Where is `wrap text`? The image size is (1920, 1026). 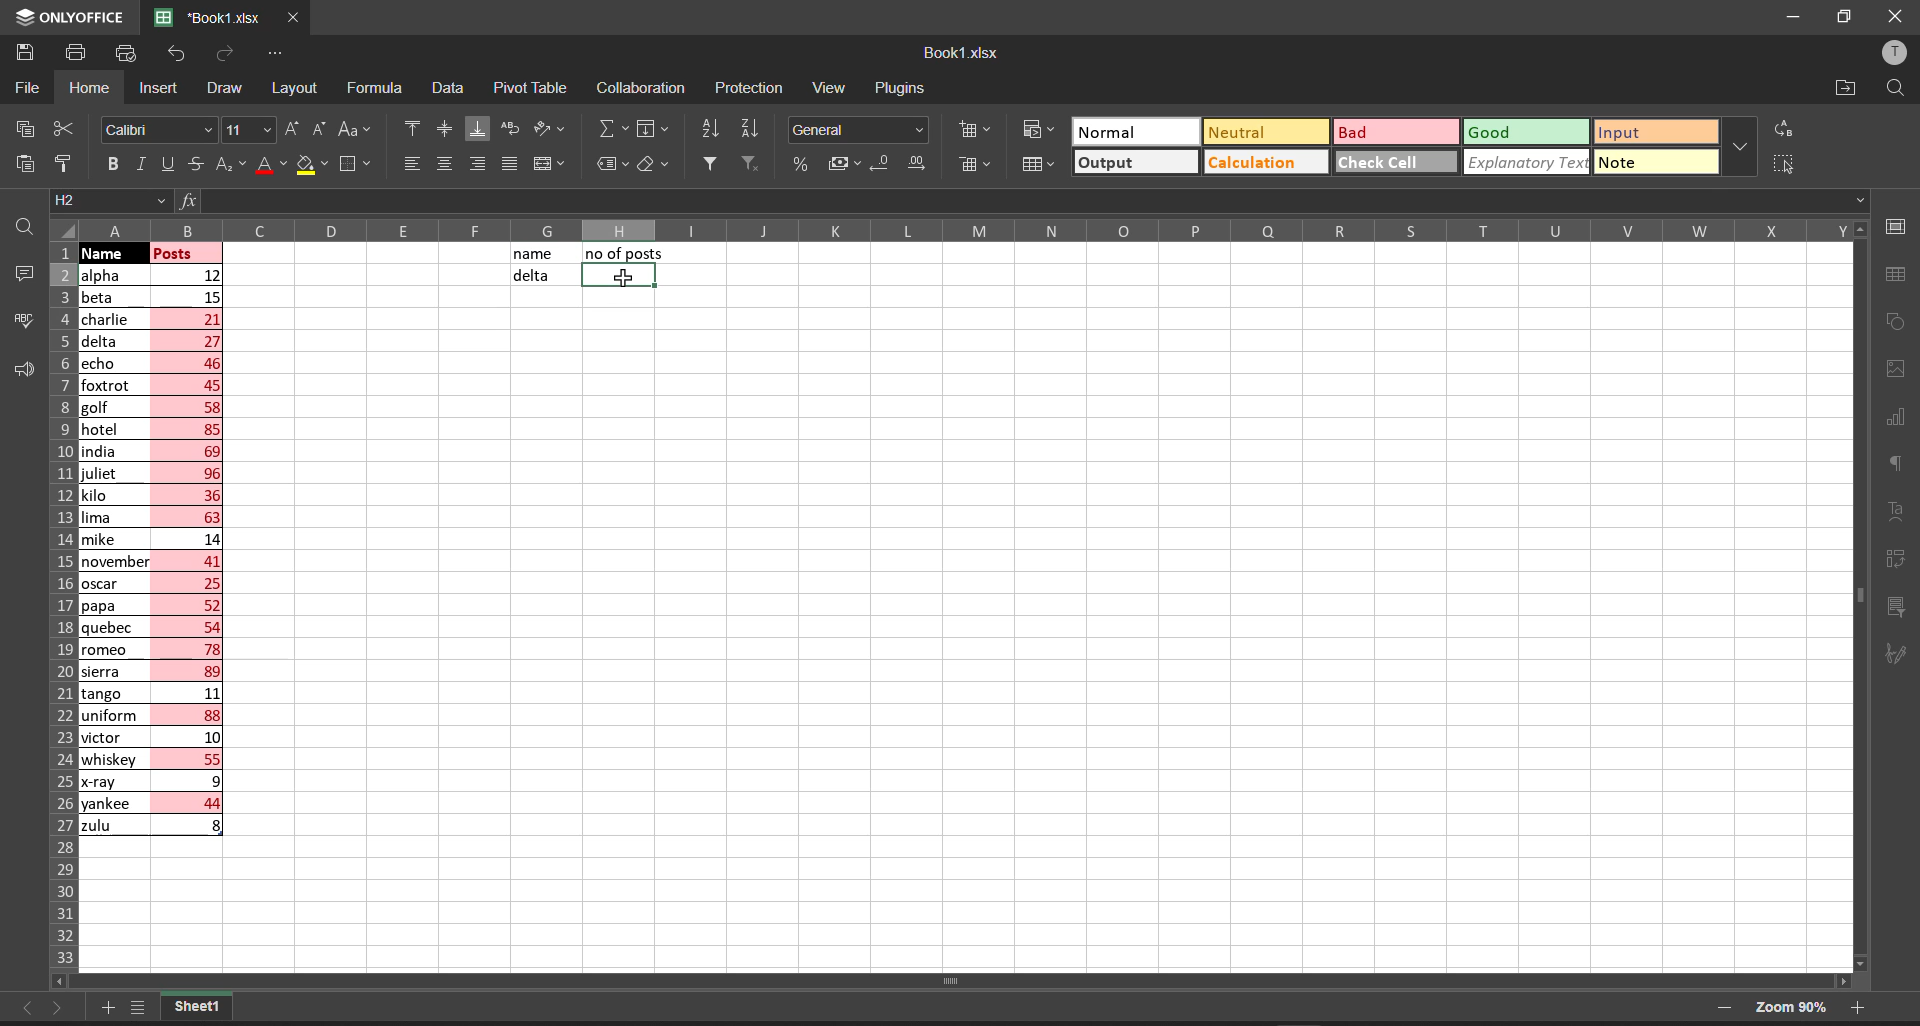
wrap text is located at coordinates (516, 131).